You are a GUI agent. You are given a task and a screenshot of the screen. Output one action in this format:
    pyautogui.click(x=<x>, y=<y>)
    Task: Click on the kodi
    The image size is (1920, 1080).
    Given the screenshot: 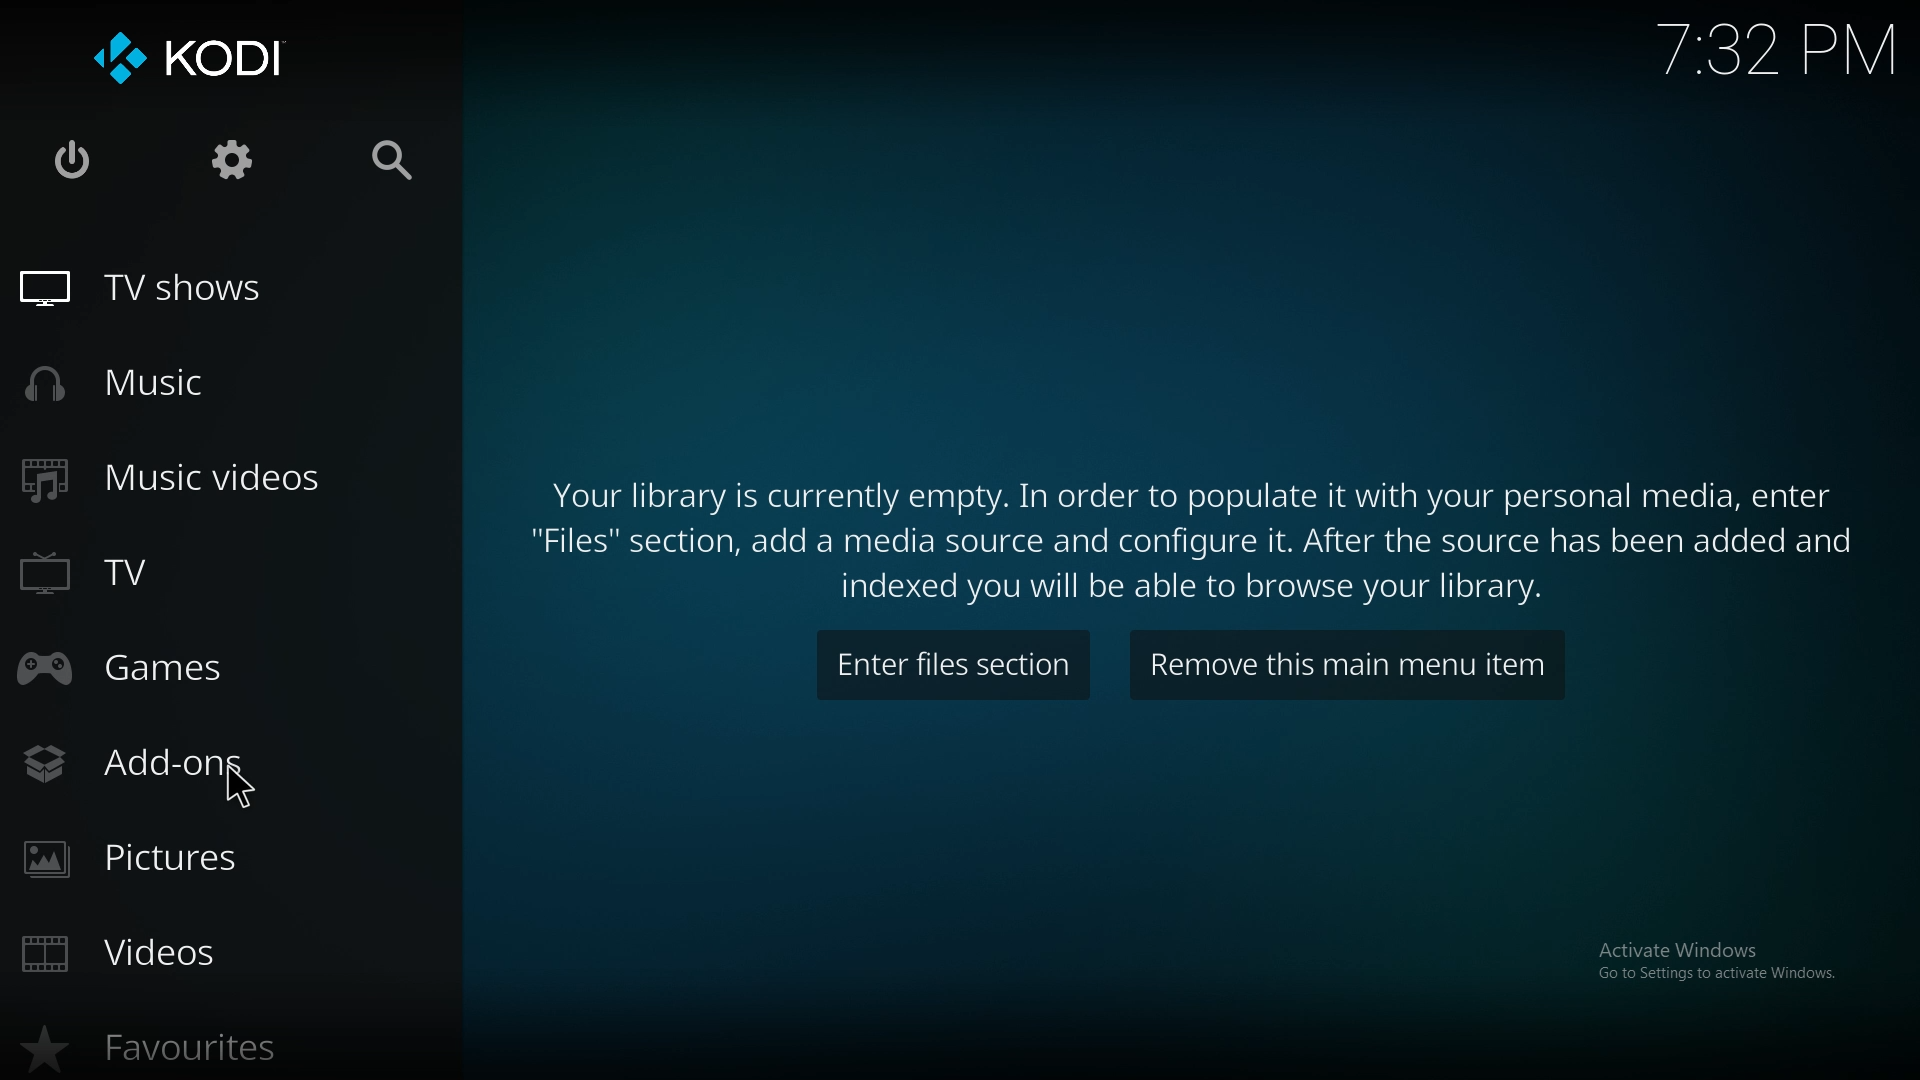 What is the action you would take?
    pyautogui.click(x=187, y=62)
    